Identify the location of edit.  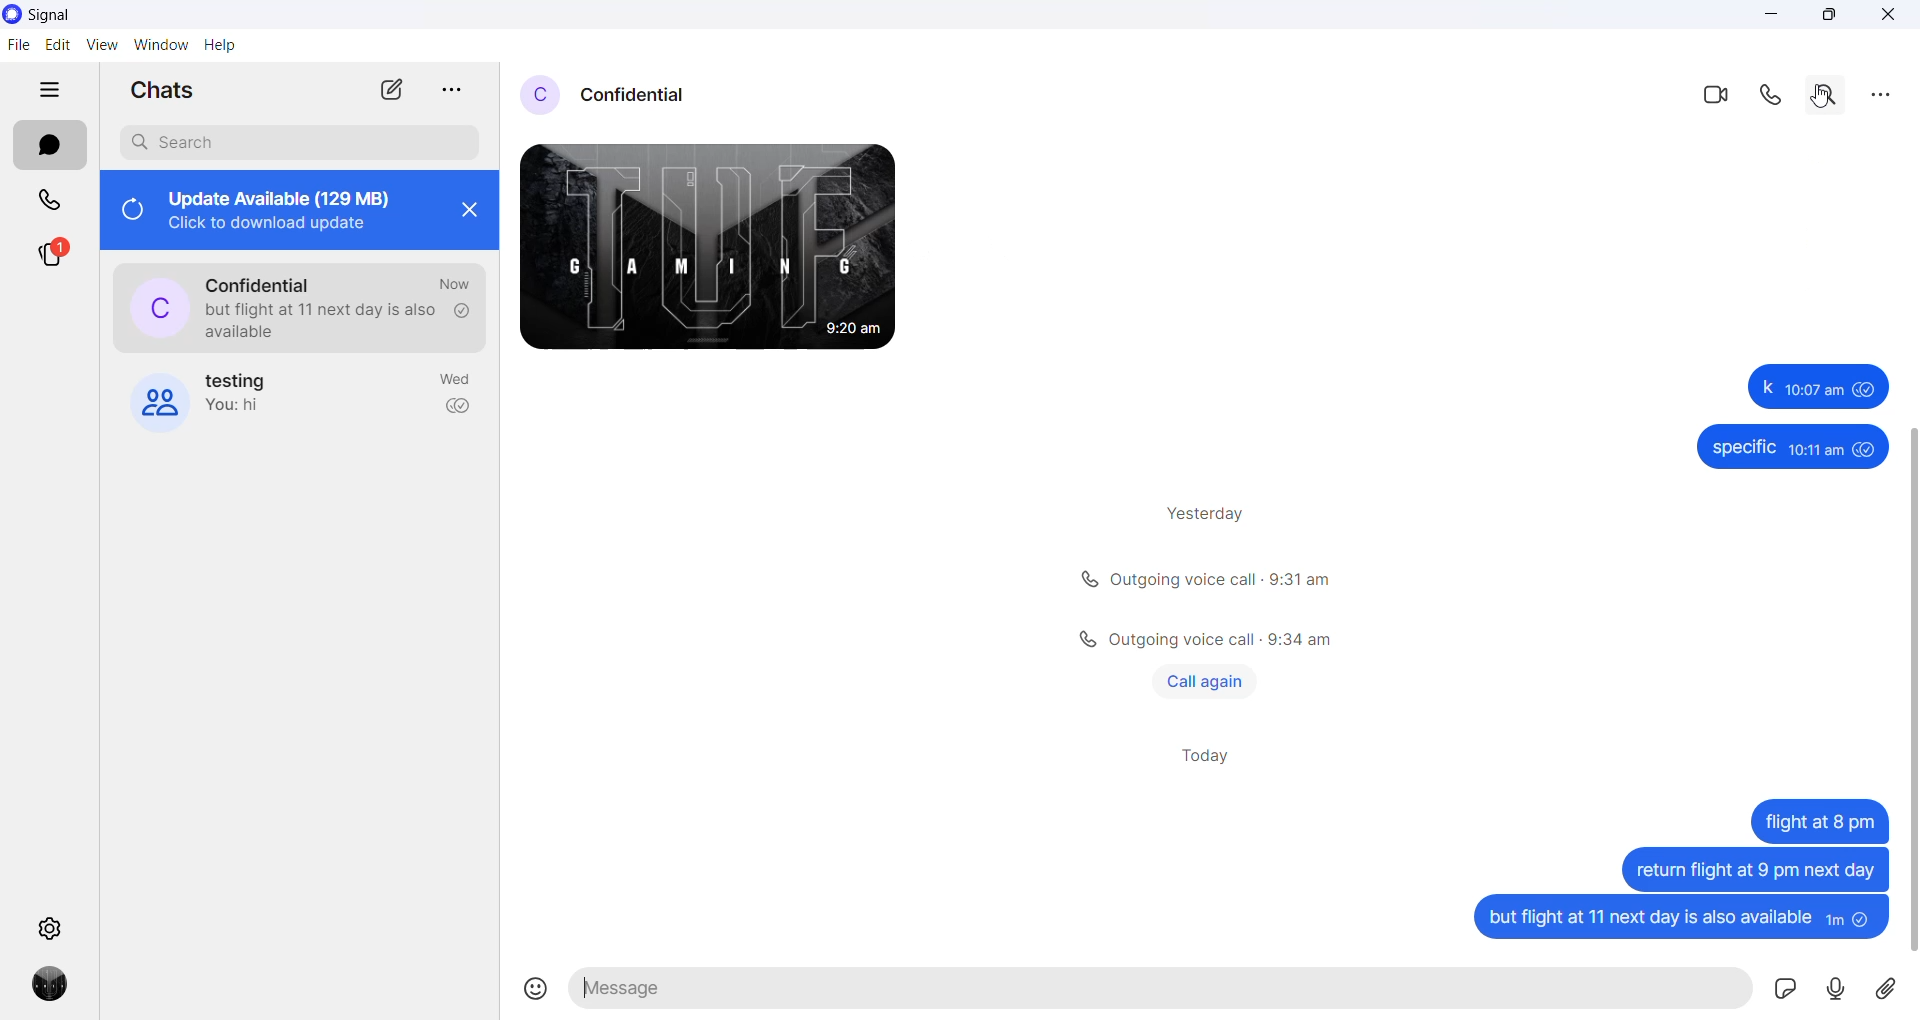
(55, 47).